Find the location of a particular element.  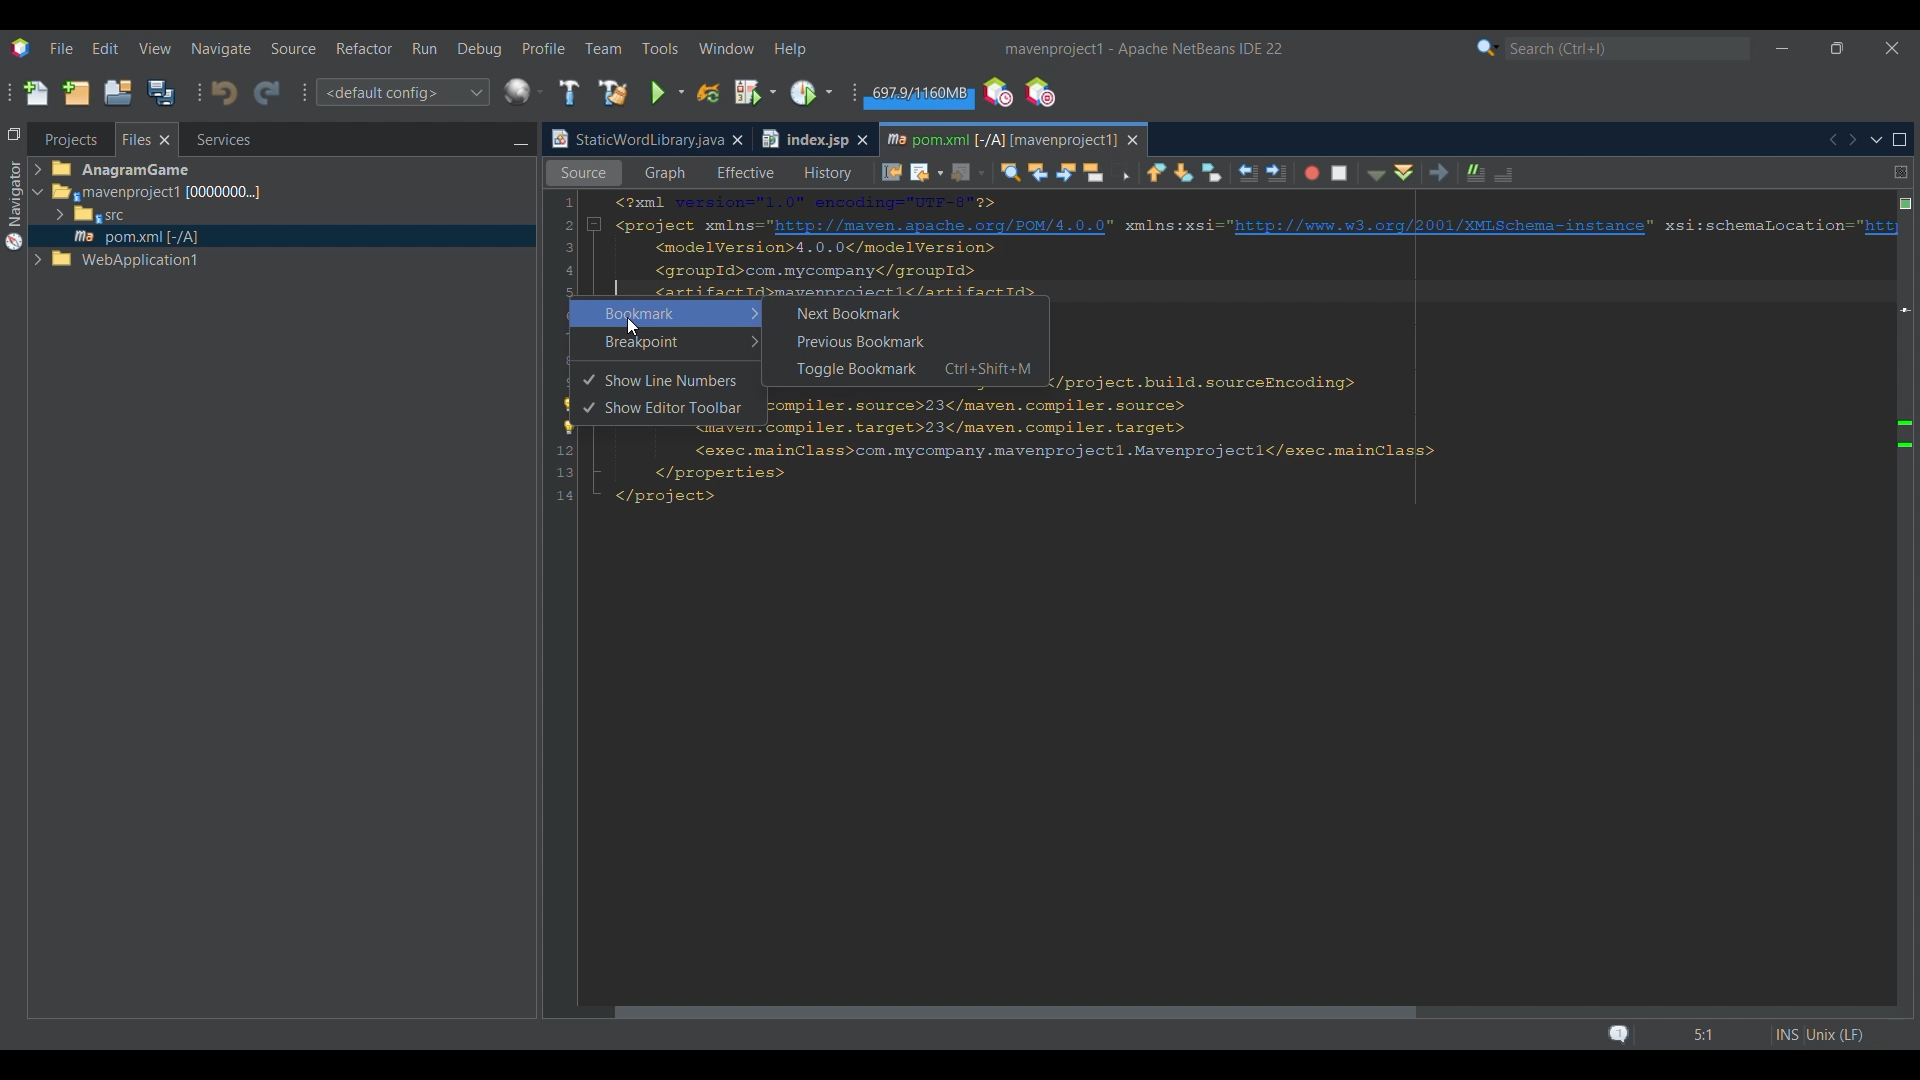

Current tab highlighted is located at coordinates (635, 140).